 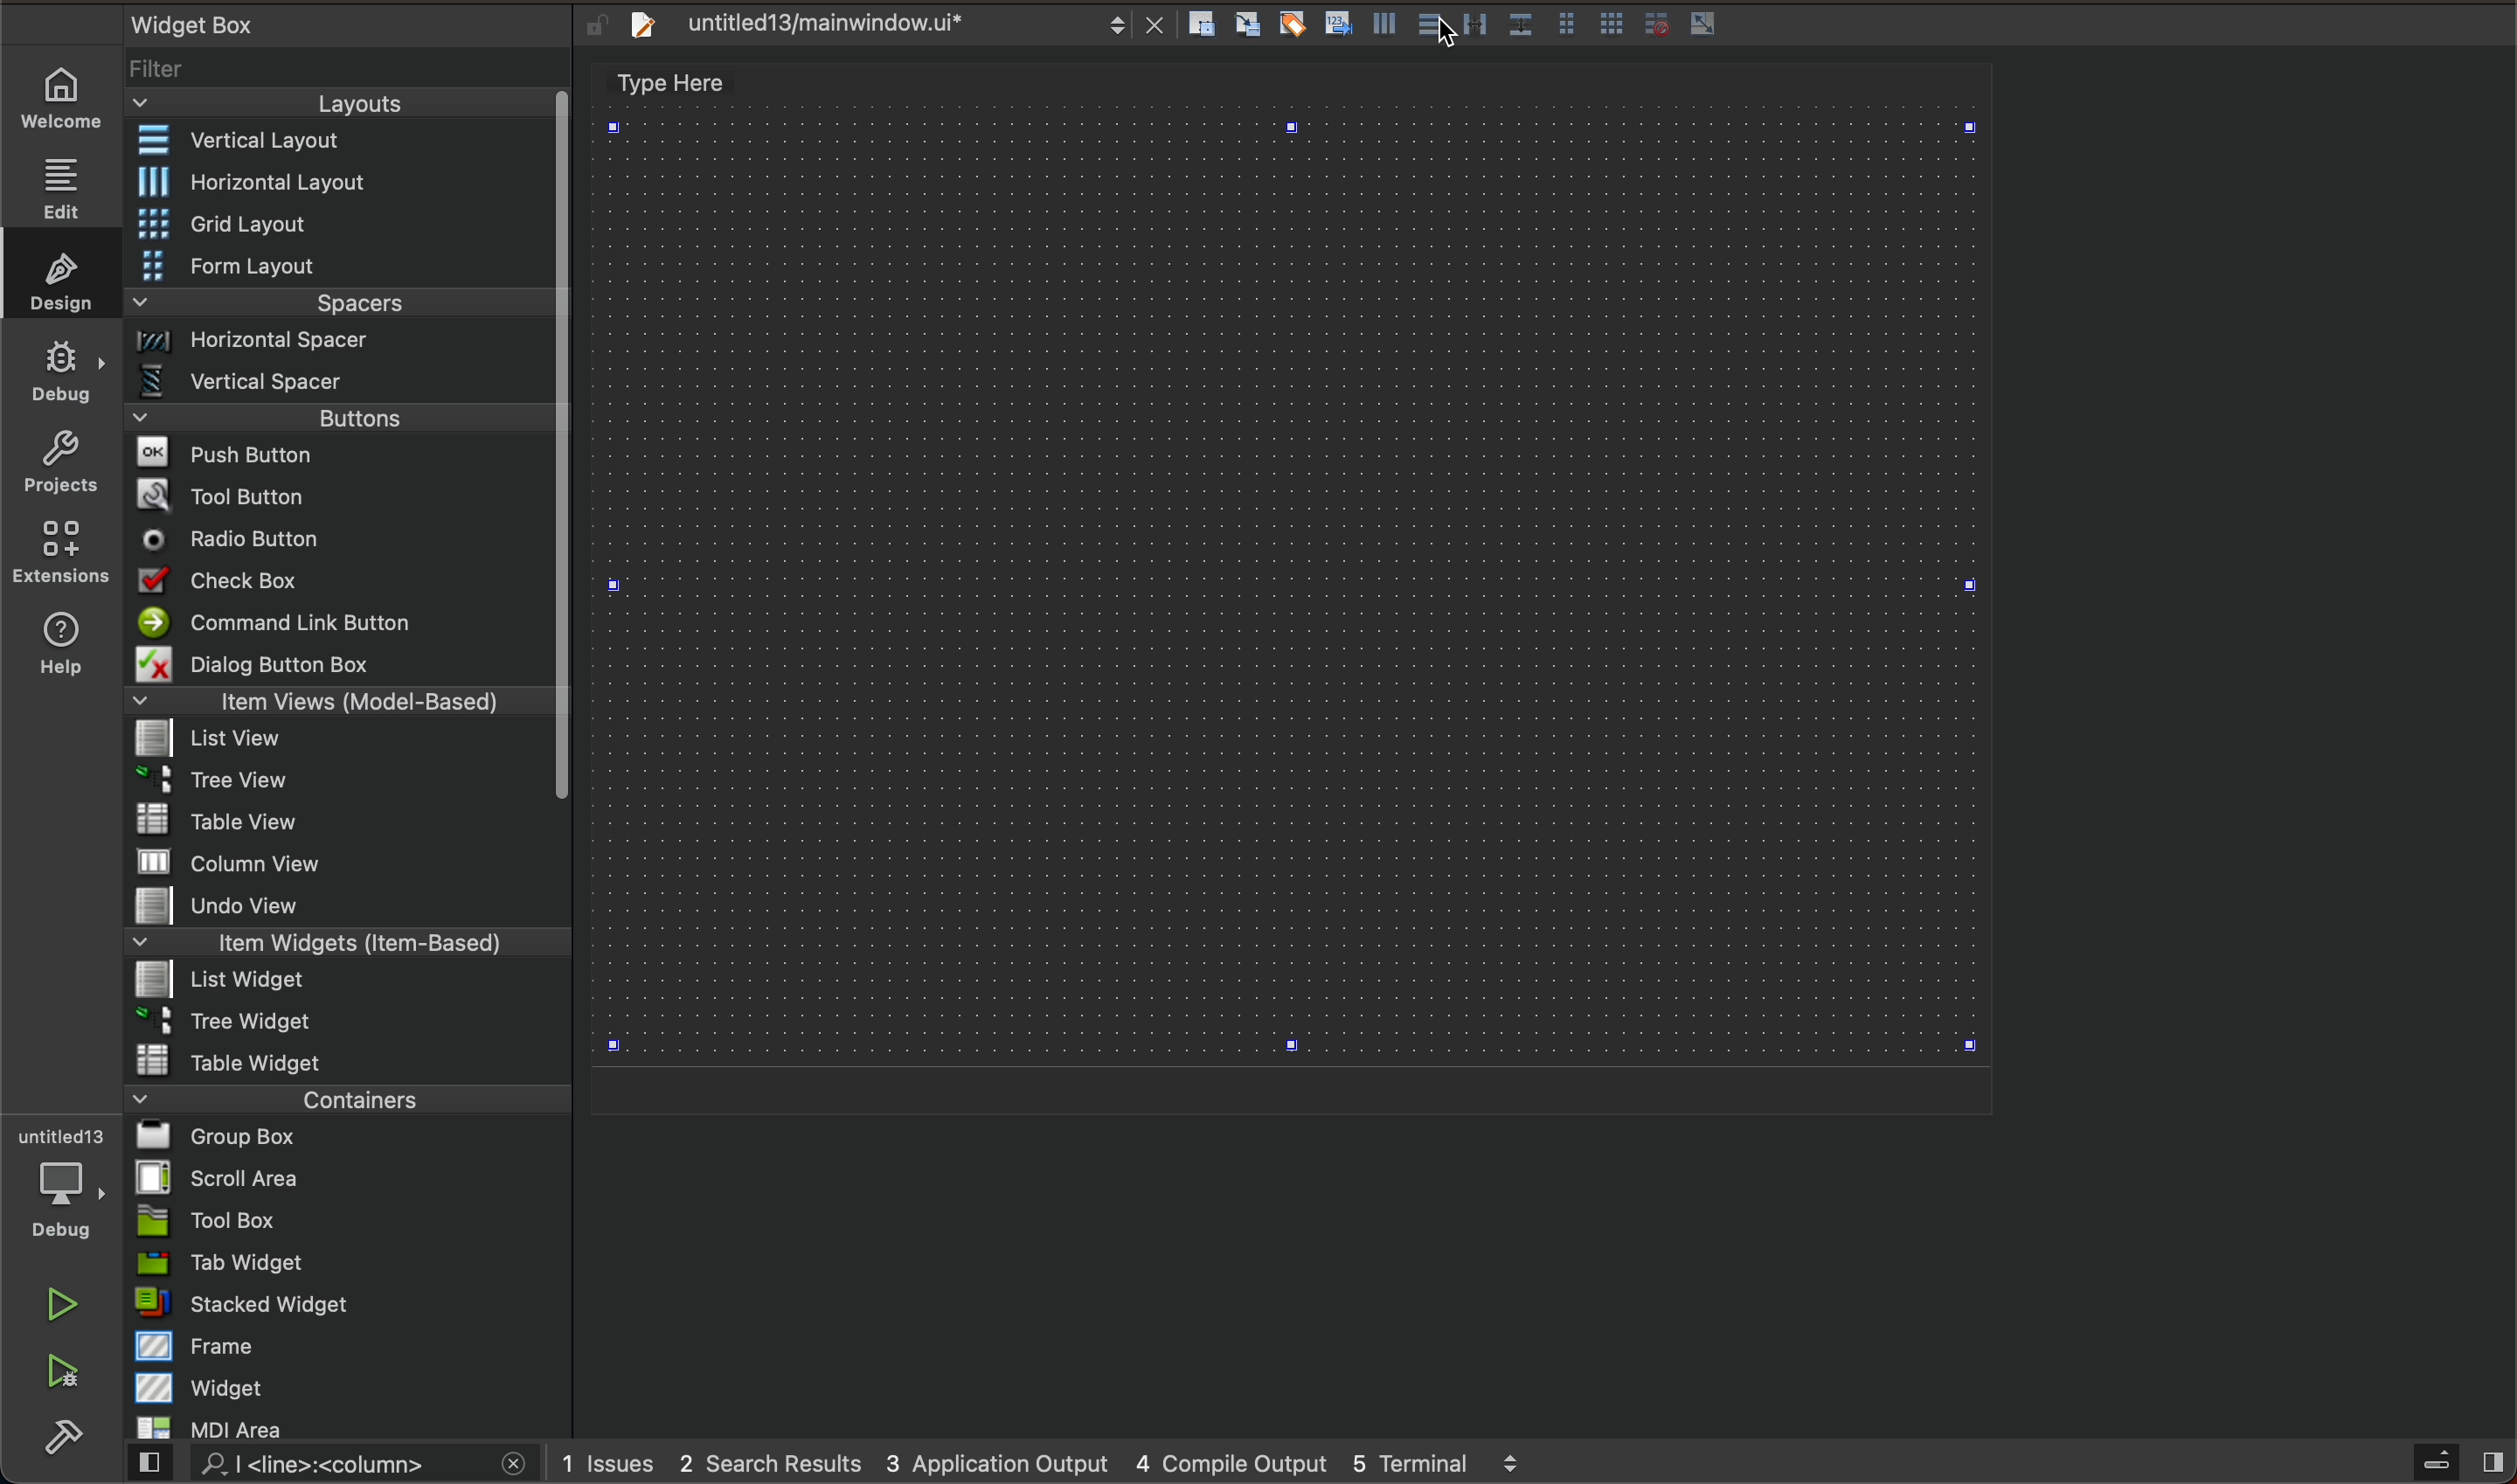 What do you see at coordinates (351, 1138) in the screenshot?
I see `group box` at bounding box center [351, 1138].